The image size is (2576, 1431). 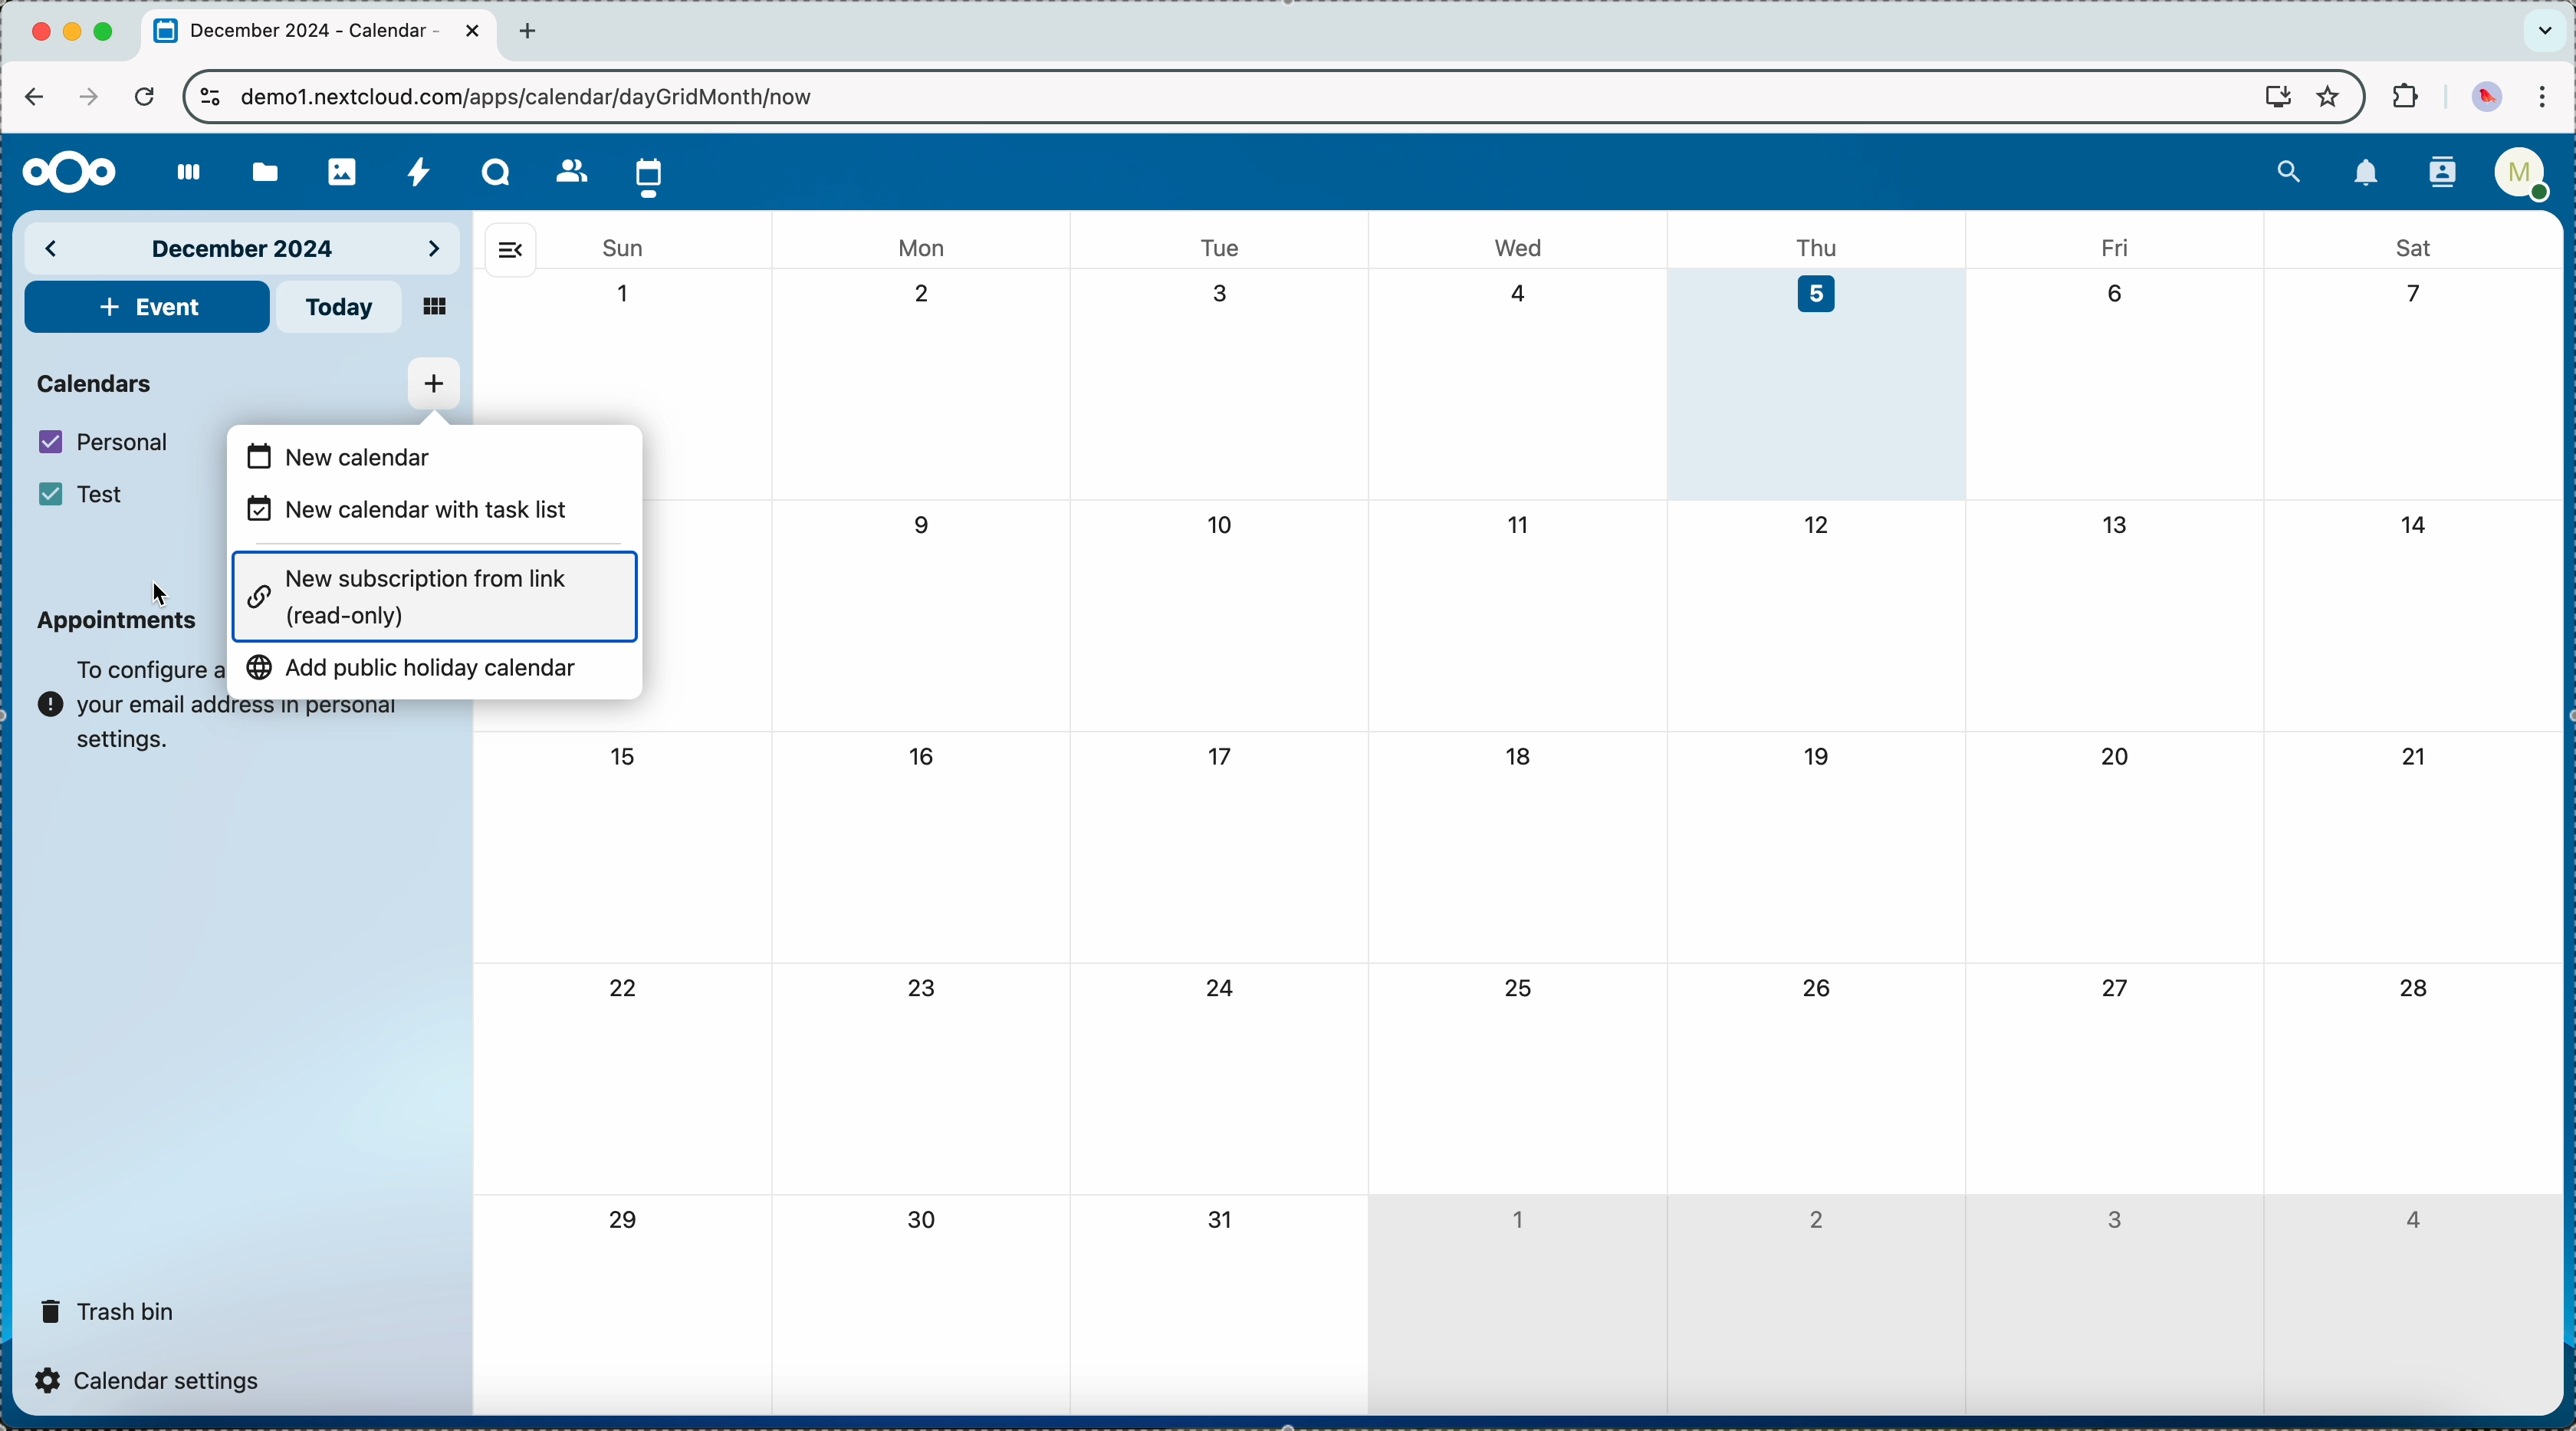 I want to click on 3, so click(x=2114, y=1221).